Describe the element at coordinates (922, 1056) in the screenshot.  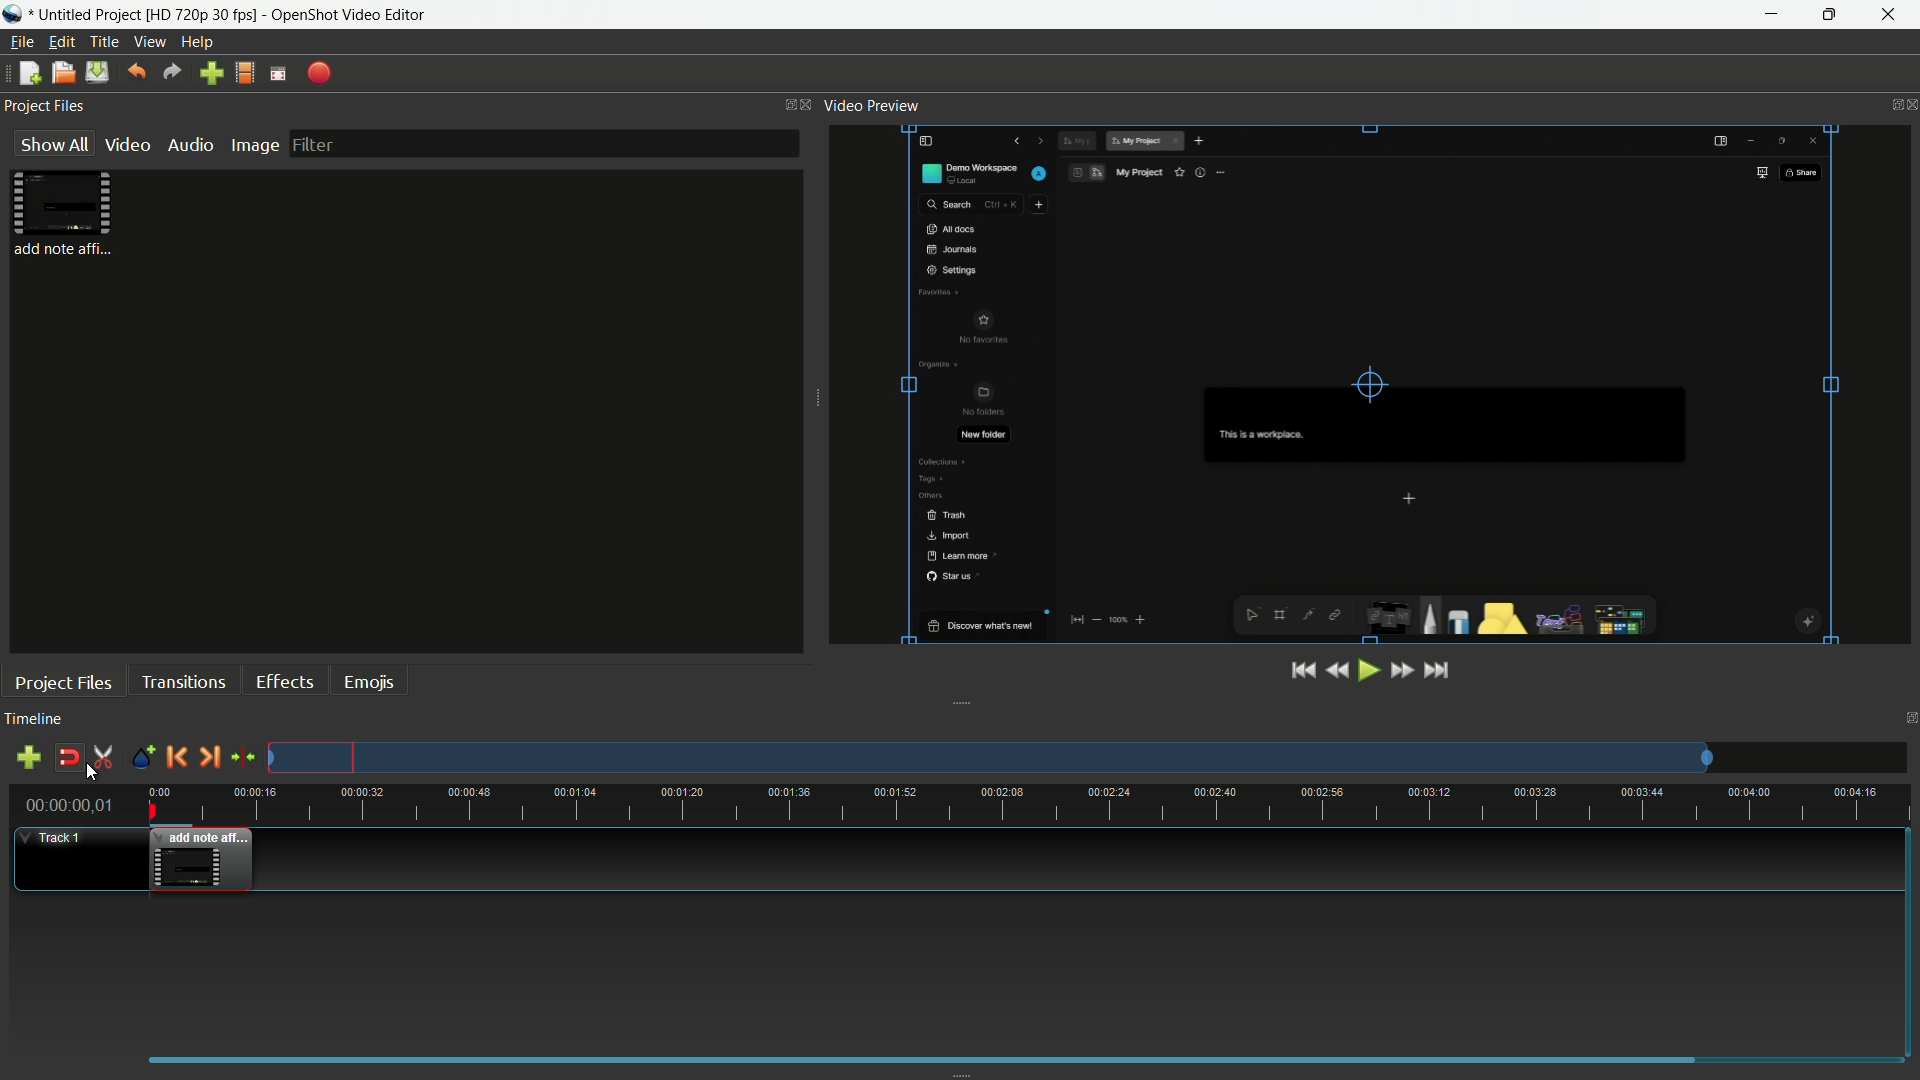
I see `scrollbar` at that location.